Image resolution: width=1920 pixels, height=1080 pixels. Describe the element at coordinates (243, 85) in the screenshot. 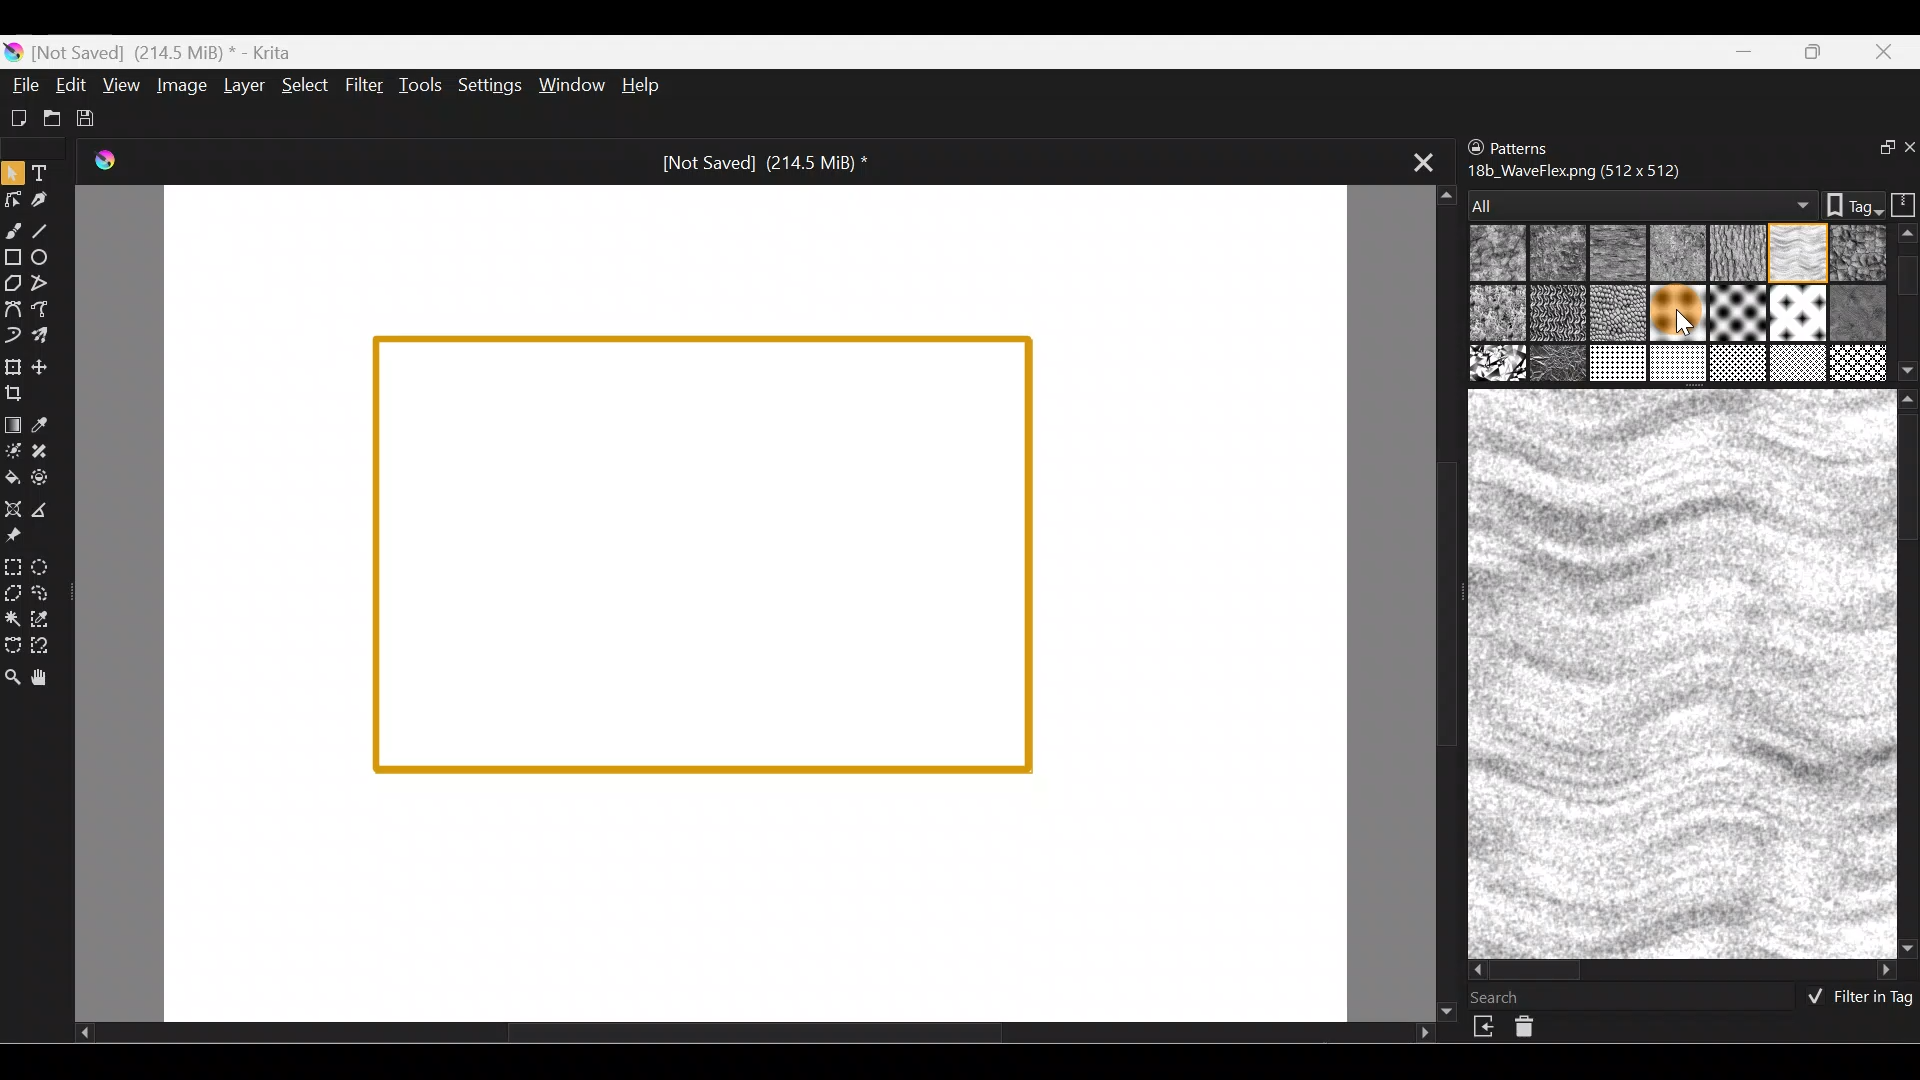

I see `Layer` at that location.